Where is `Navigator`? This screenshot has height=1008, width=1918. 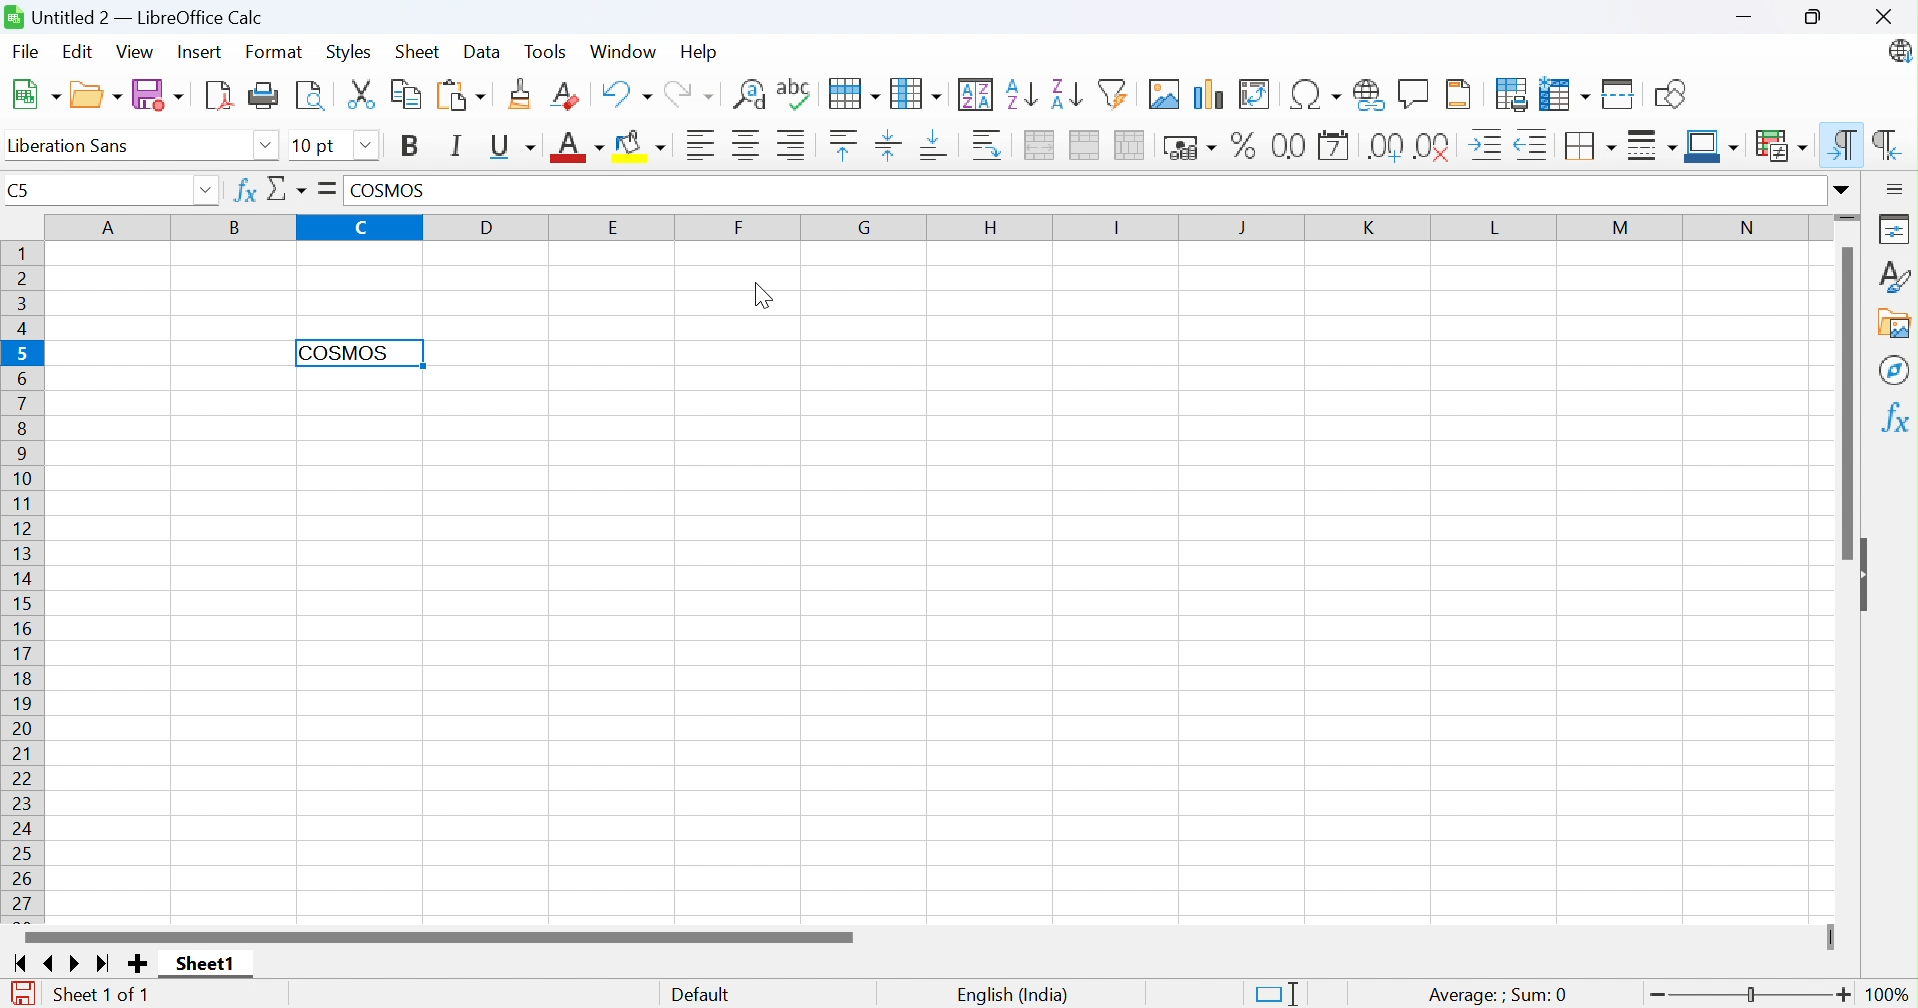 Navigator is located at coordinates (1894, 371).